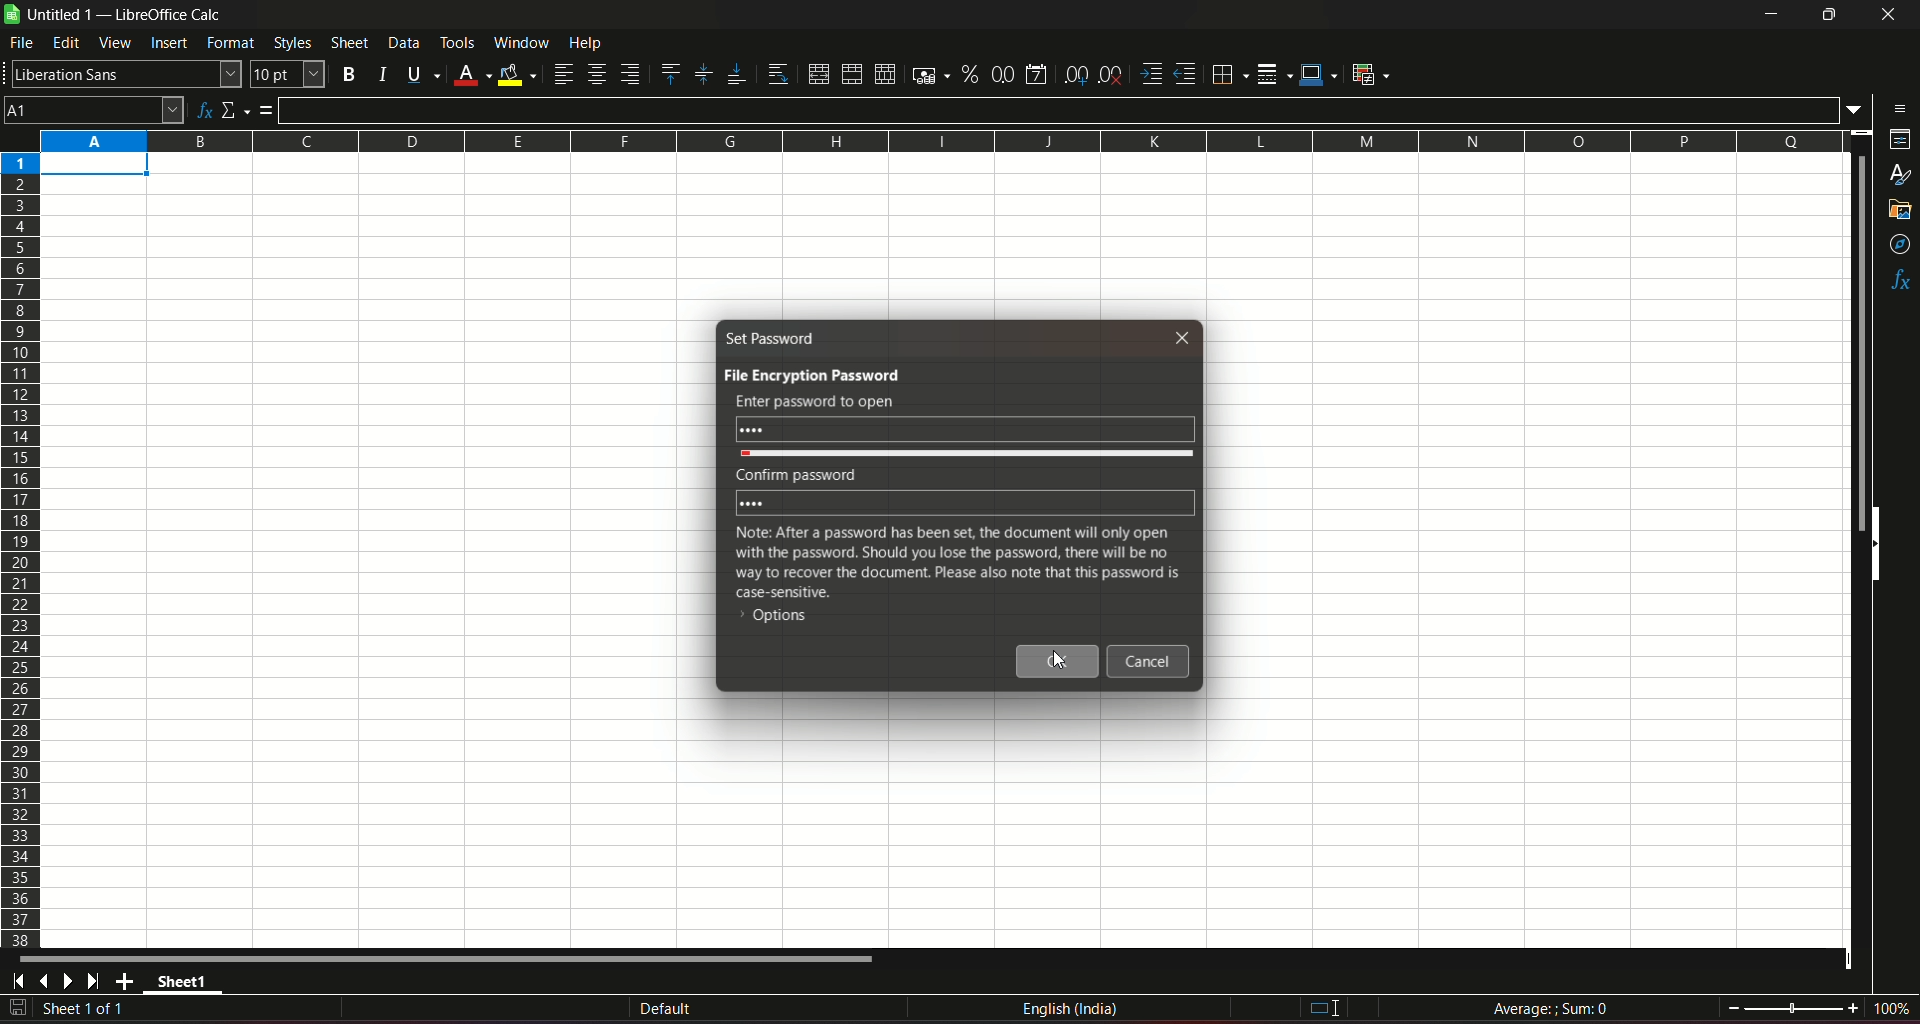 Image resolution: width=1920 pixels, height=1024 pixels. Describe the element at coordinates (1321, 1008) in the screenshot. I see `standard selection` at that location.